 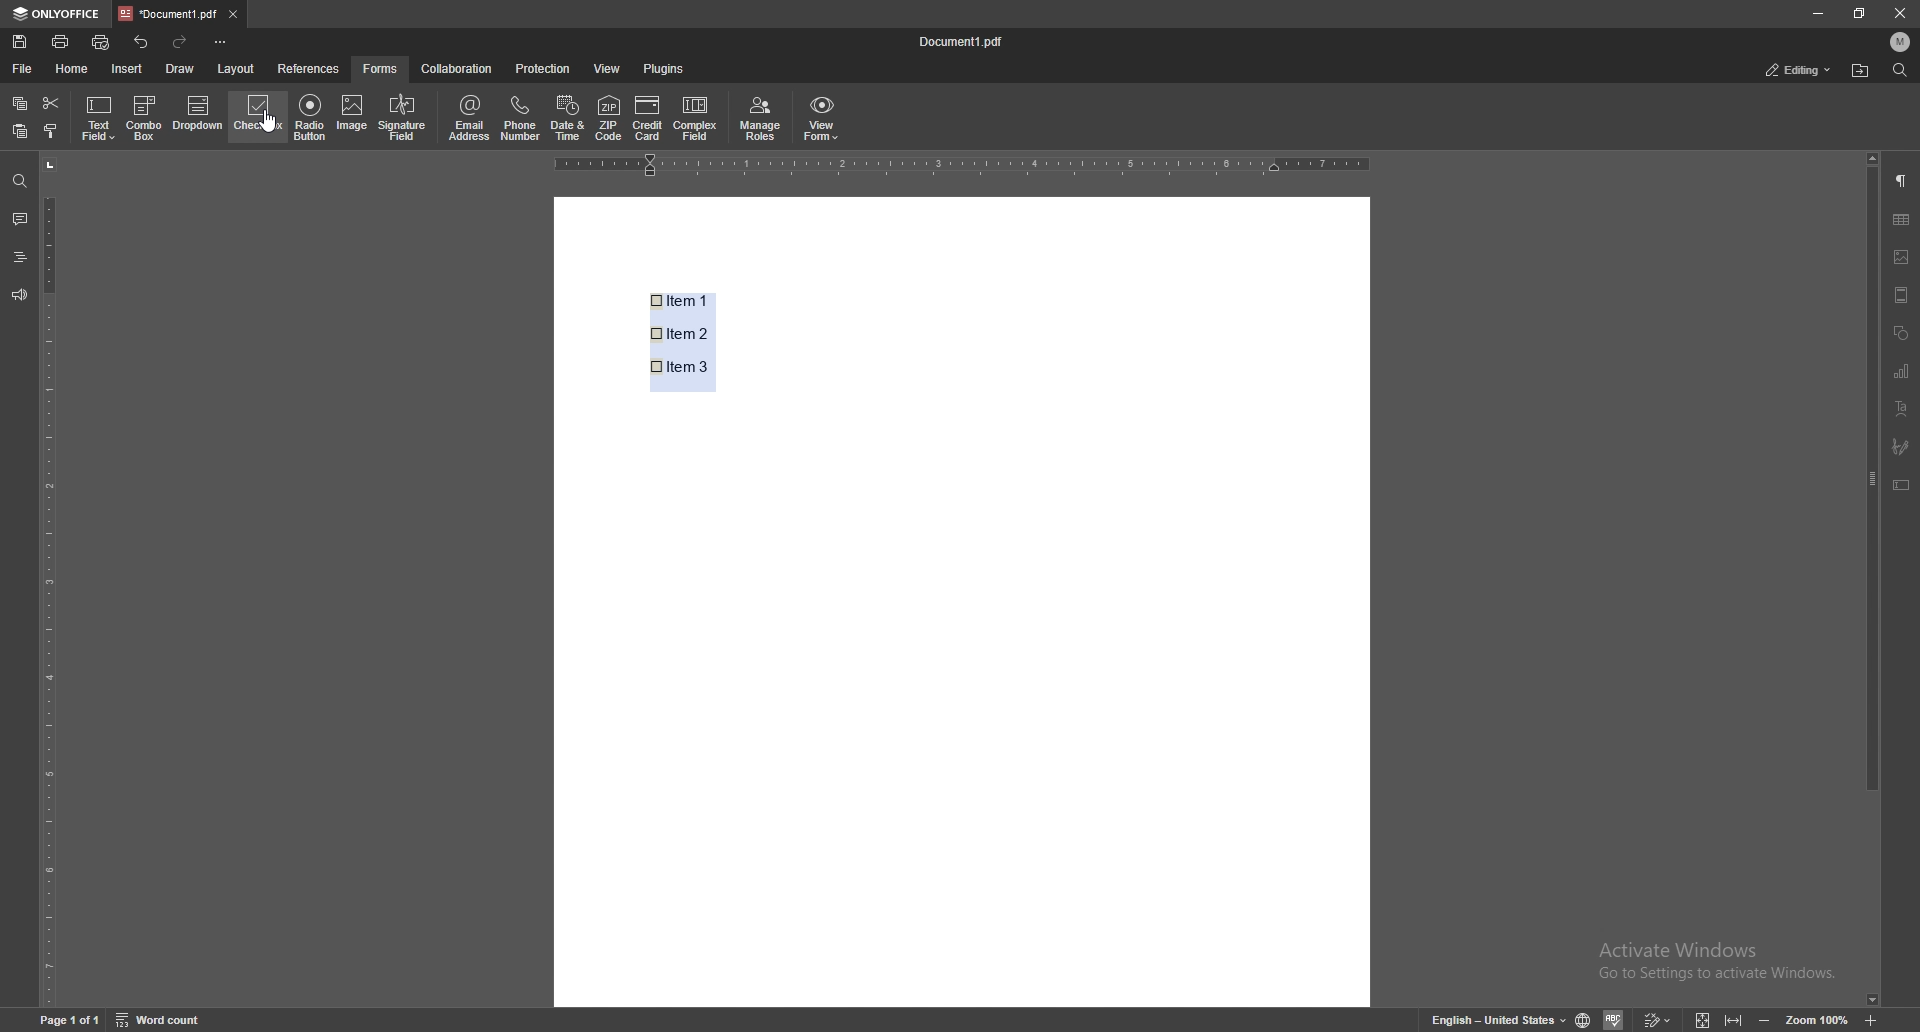 What do you see at coordinates (1497, 1018) in the screenshot?
I see `change text language` at bounding box center [1497, 1018].